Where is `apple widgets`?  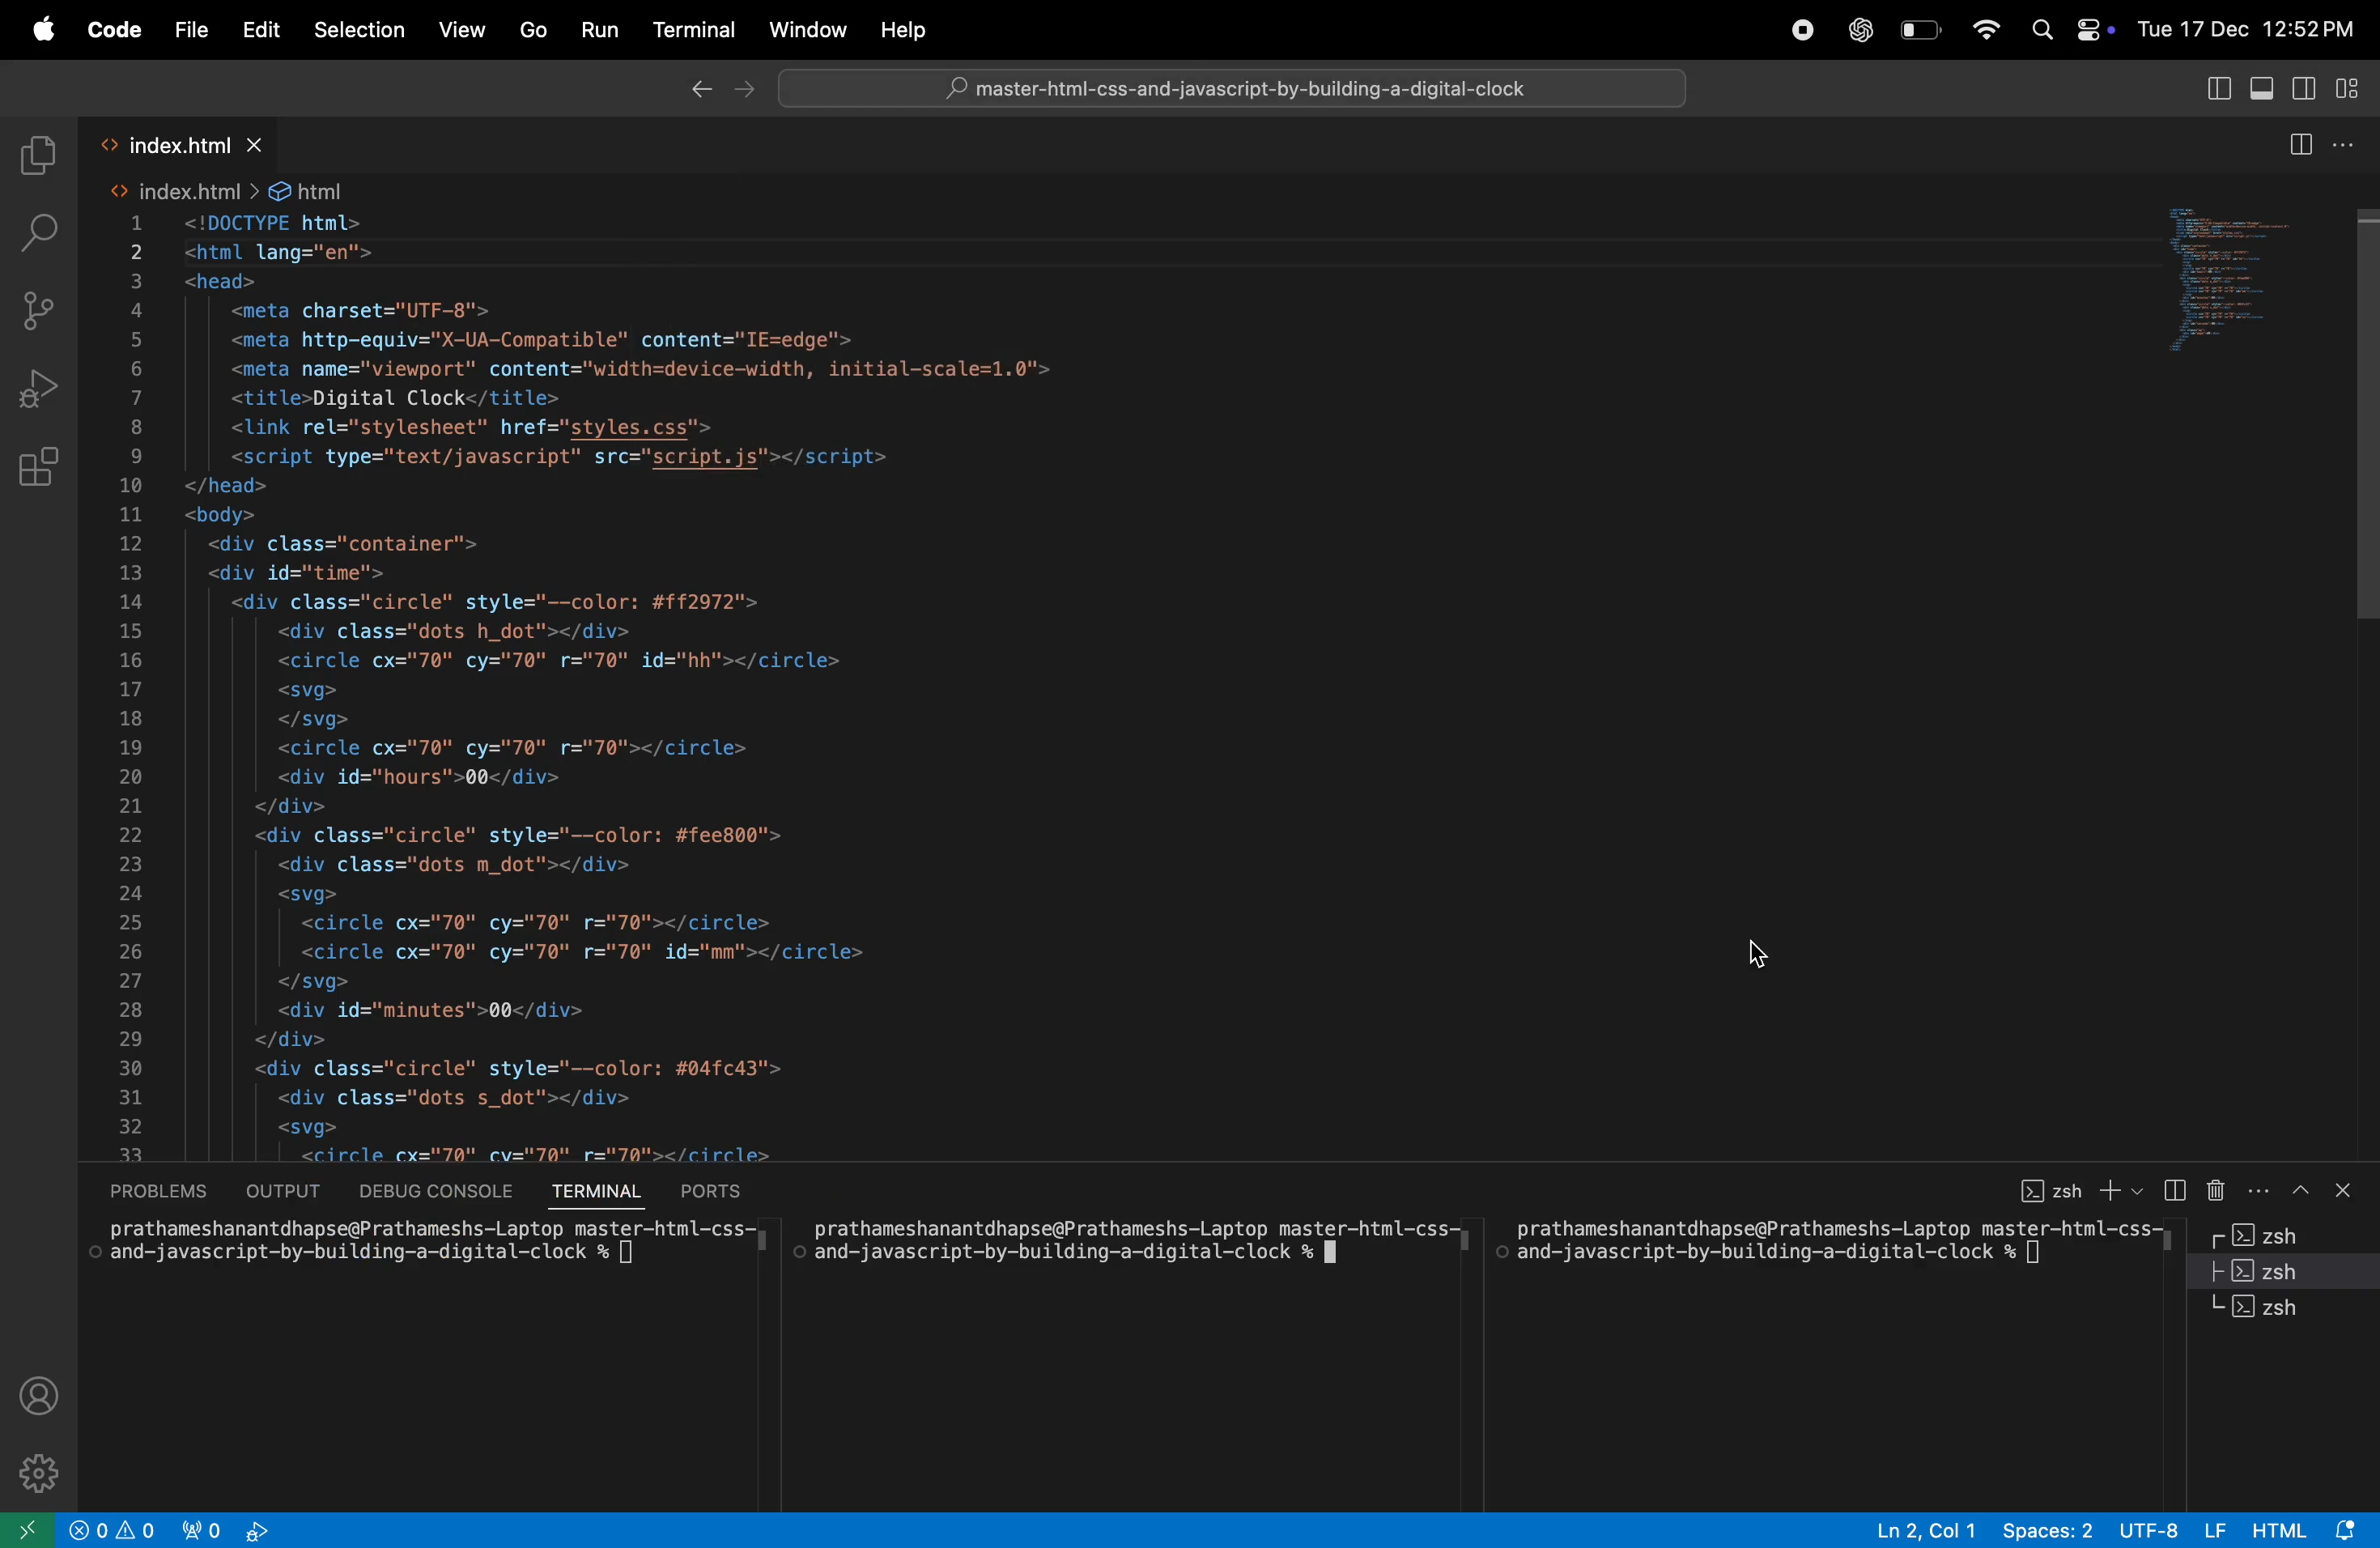 apple widgets is located at coordinates (2070, 29).